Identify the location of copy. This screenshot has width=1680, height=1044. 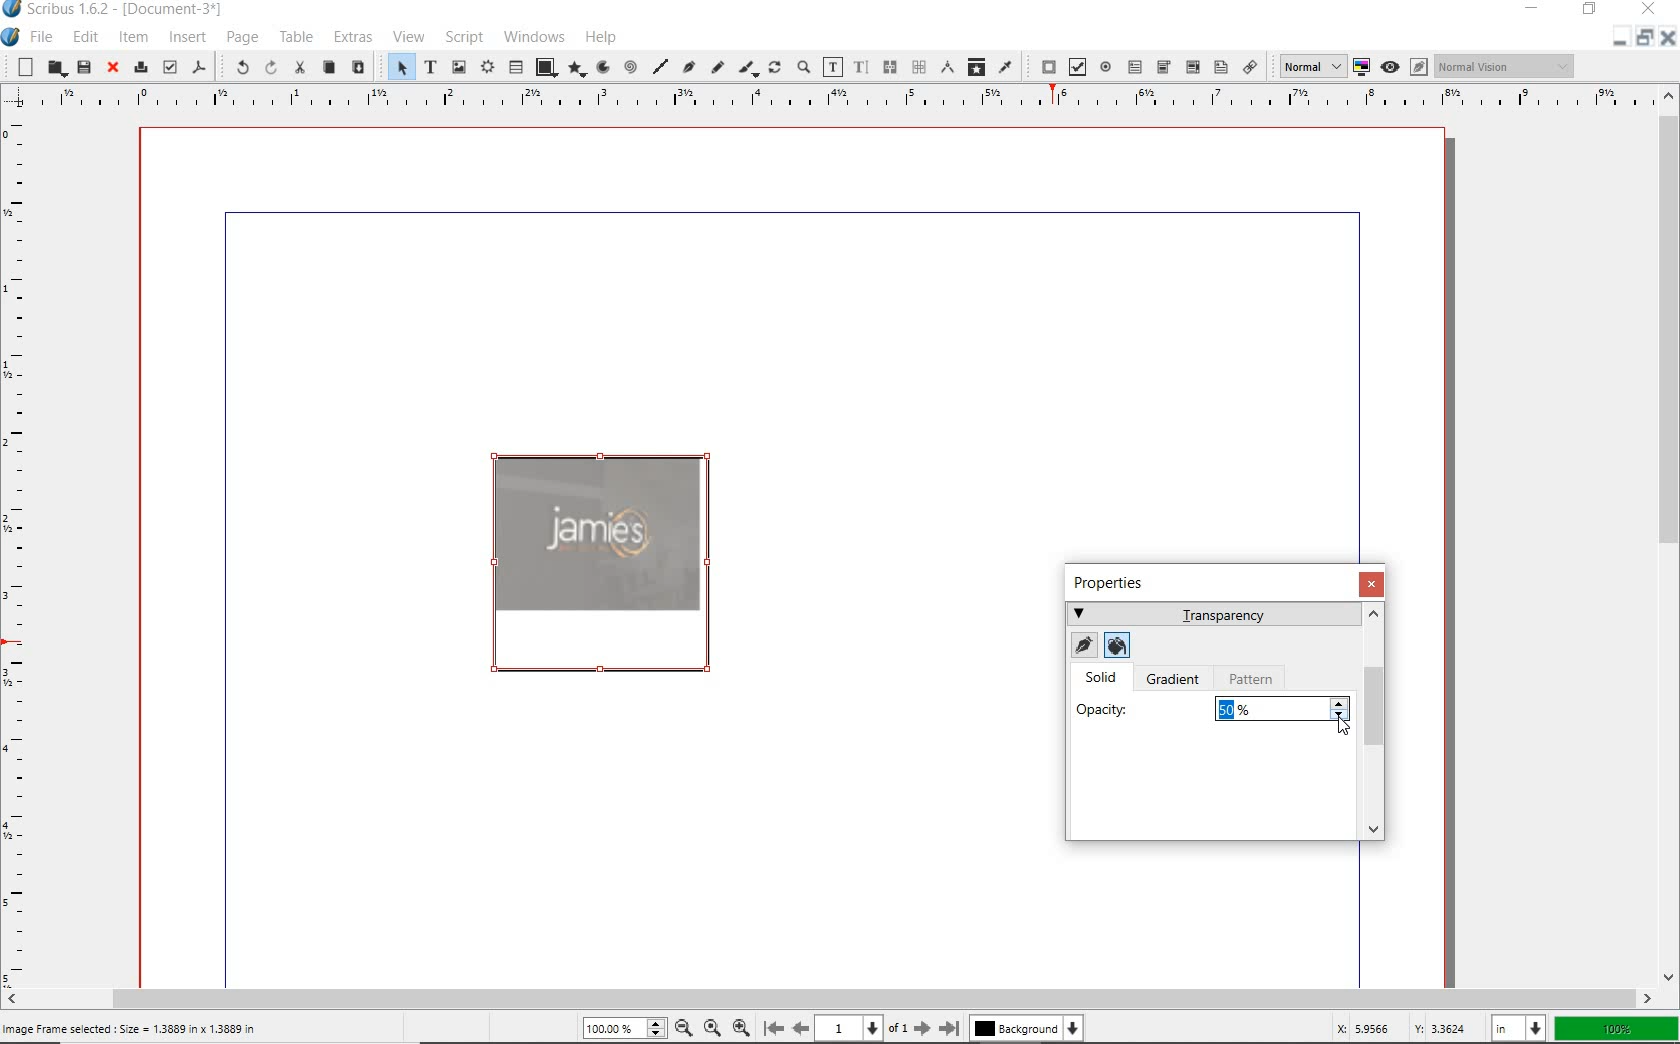
(329, 67).